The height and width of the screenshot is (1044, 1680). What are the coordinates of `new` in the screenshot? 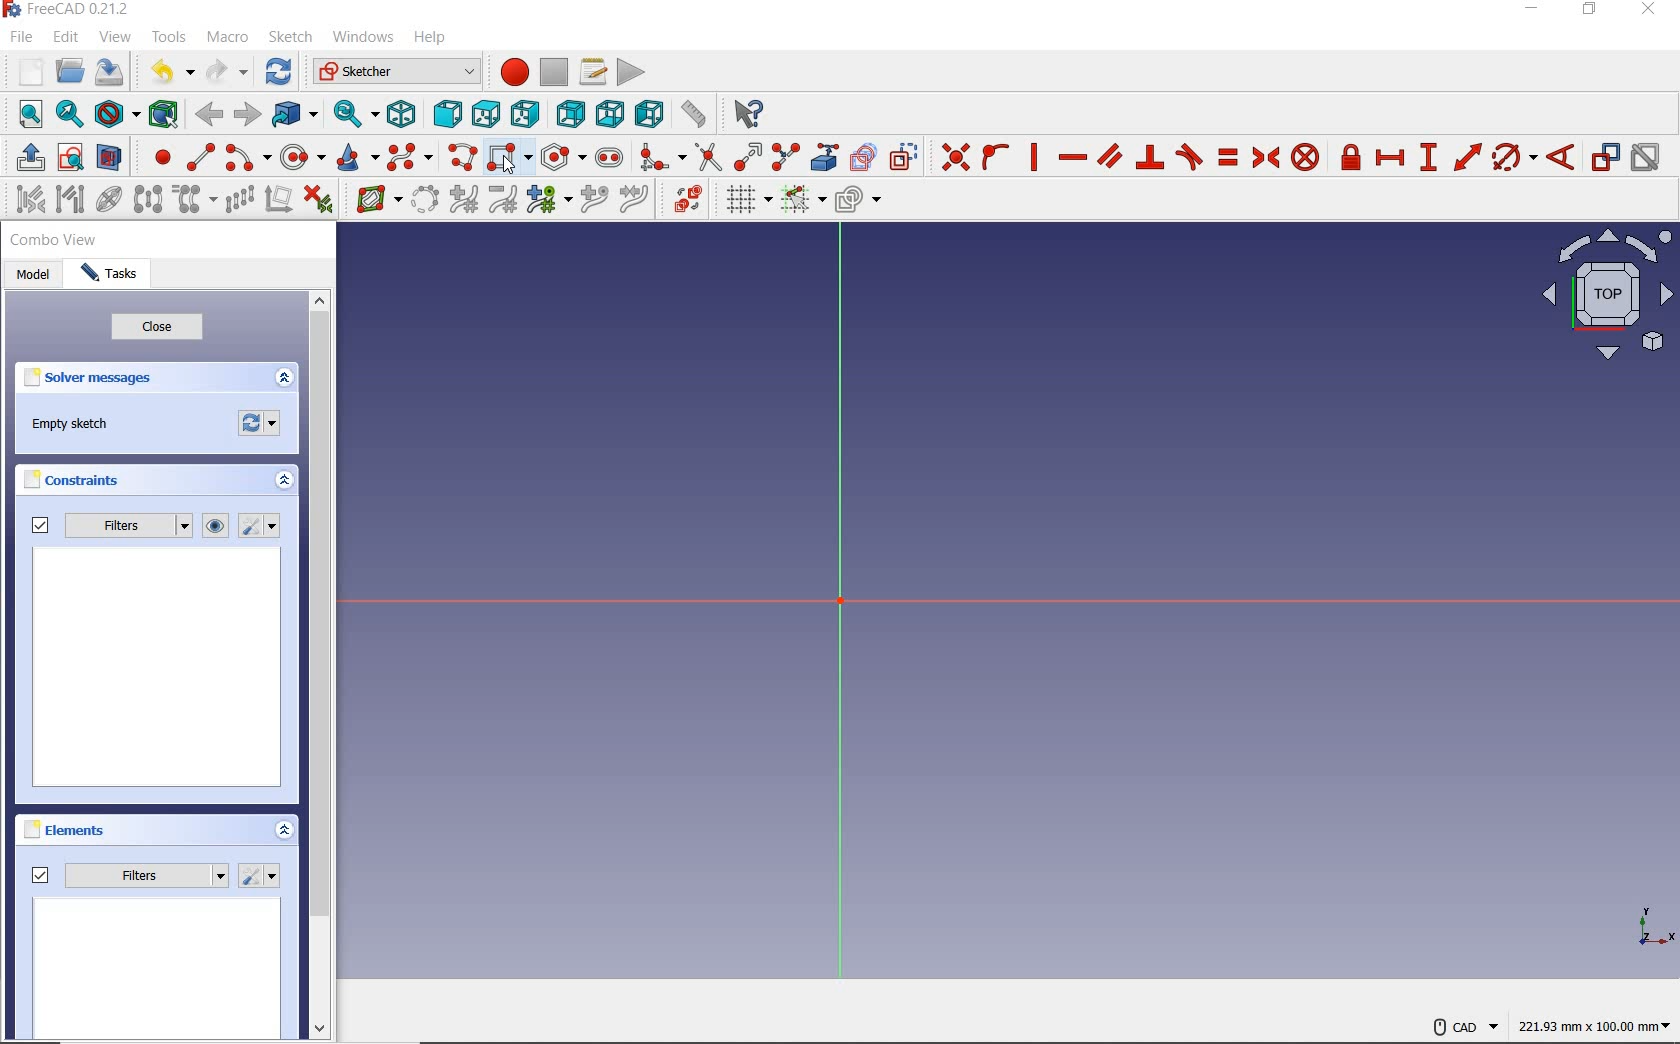 It's located at (23, 71).